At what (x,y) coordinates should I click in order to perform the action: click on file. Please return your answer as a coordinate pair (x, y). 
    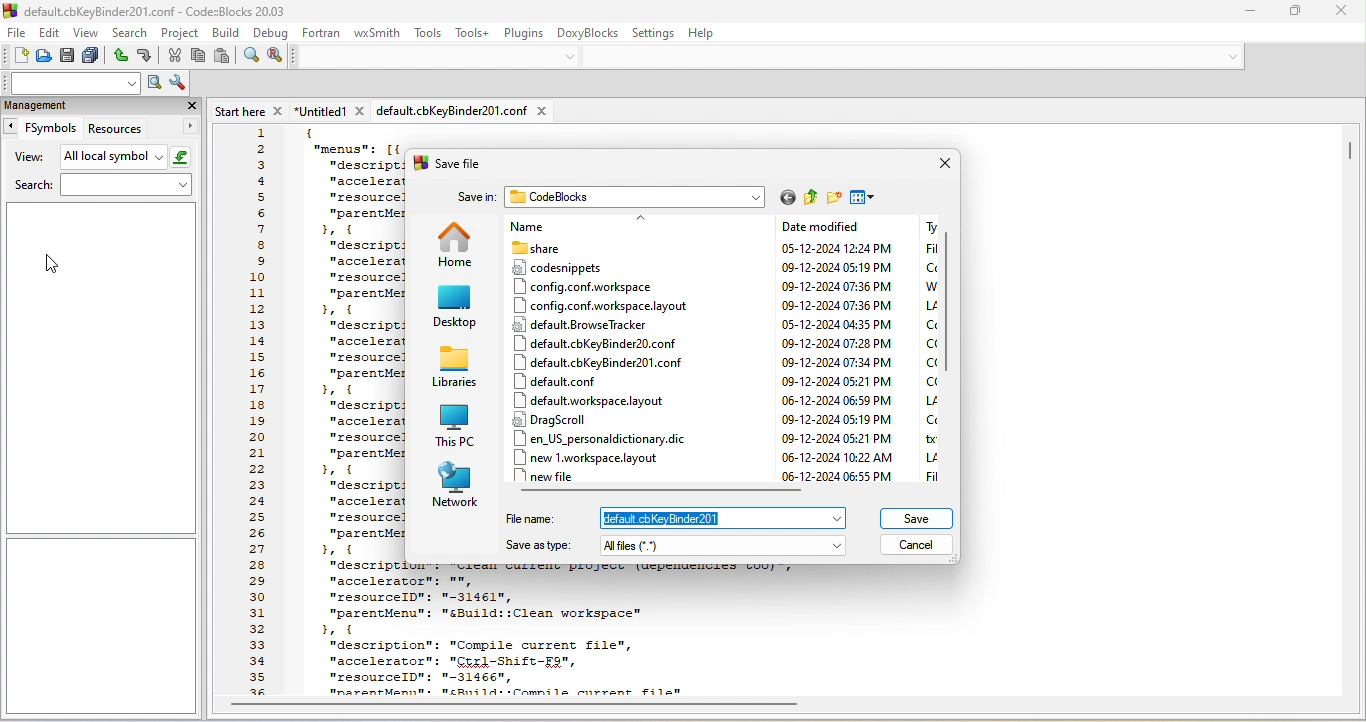
    Looking at the image, I should click on (17, 34).